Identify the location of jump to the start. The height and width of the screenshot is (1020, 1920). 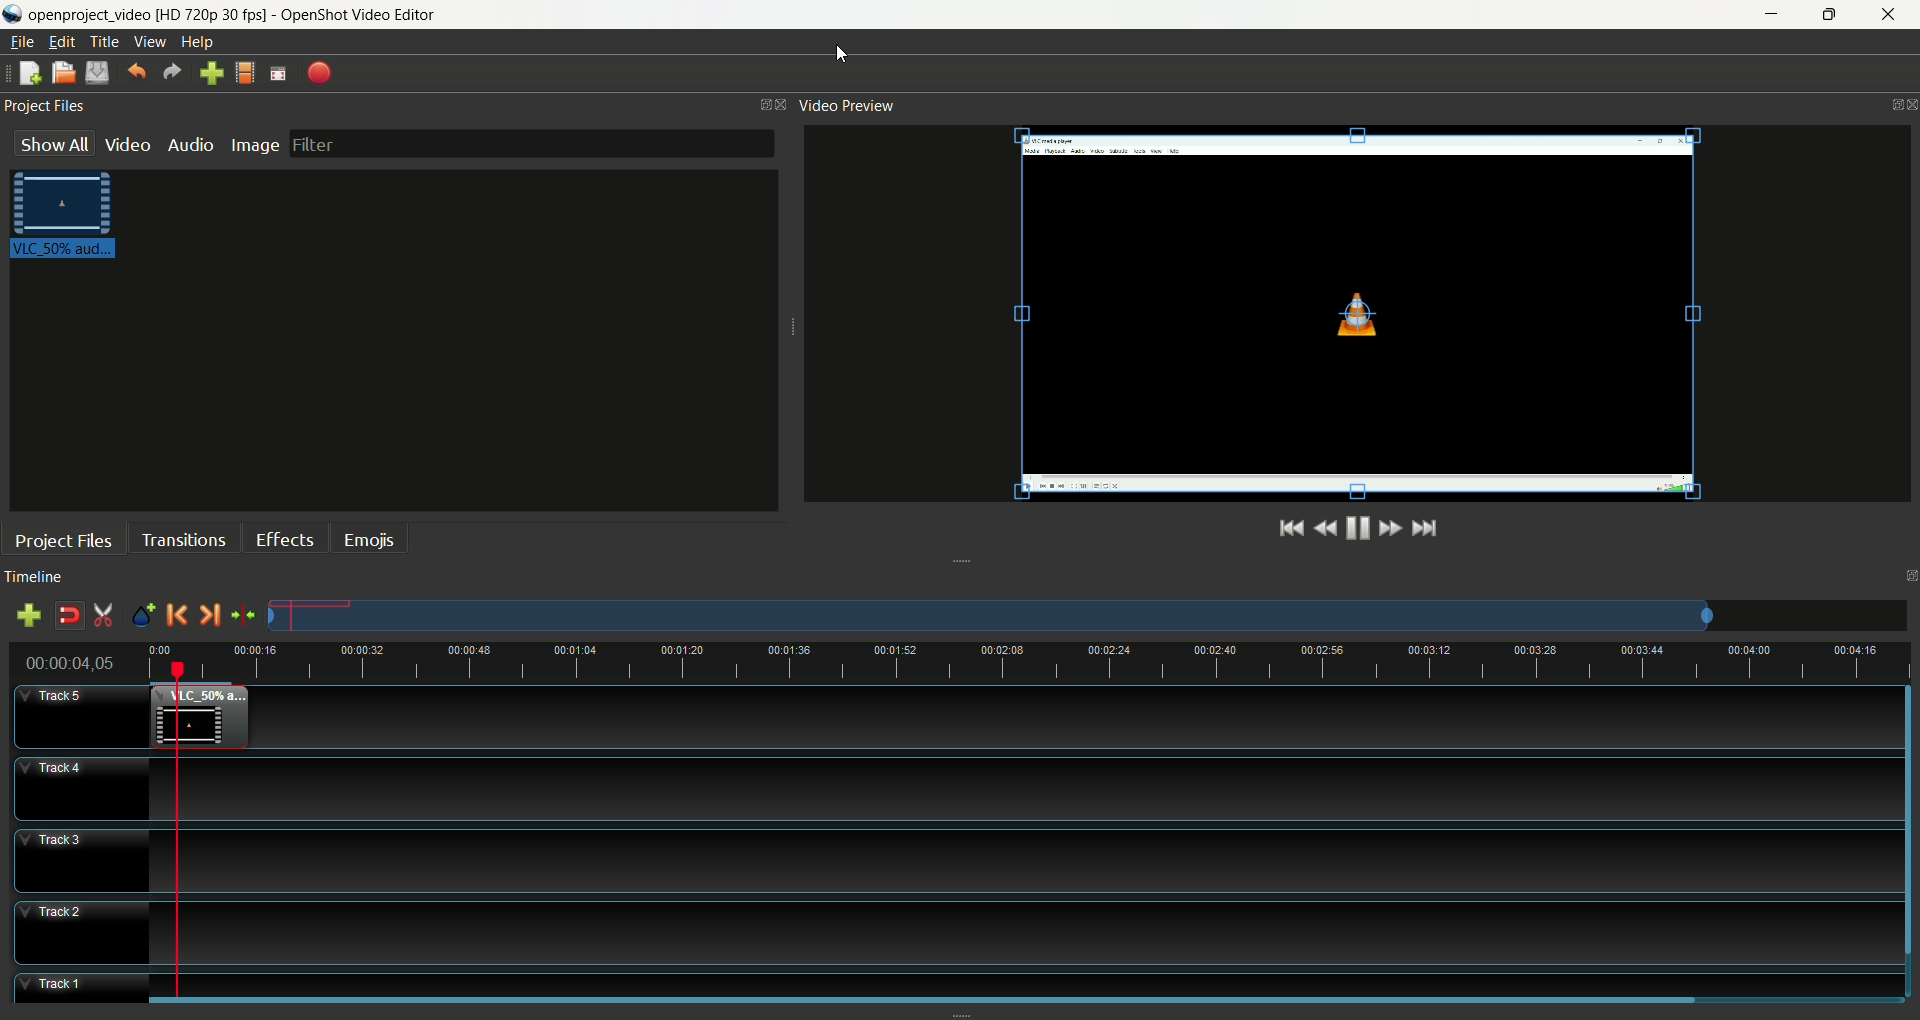
(1291, 527).